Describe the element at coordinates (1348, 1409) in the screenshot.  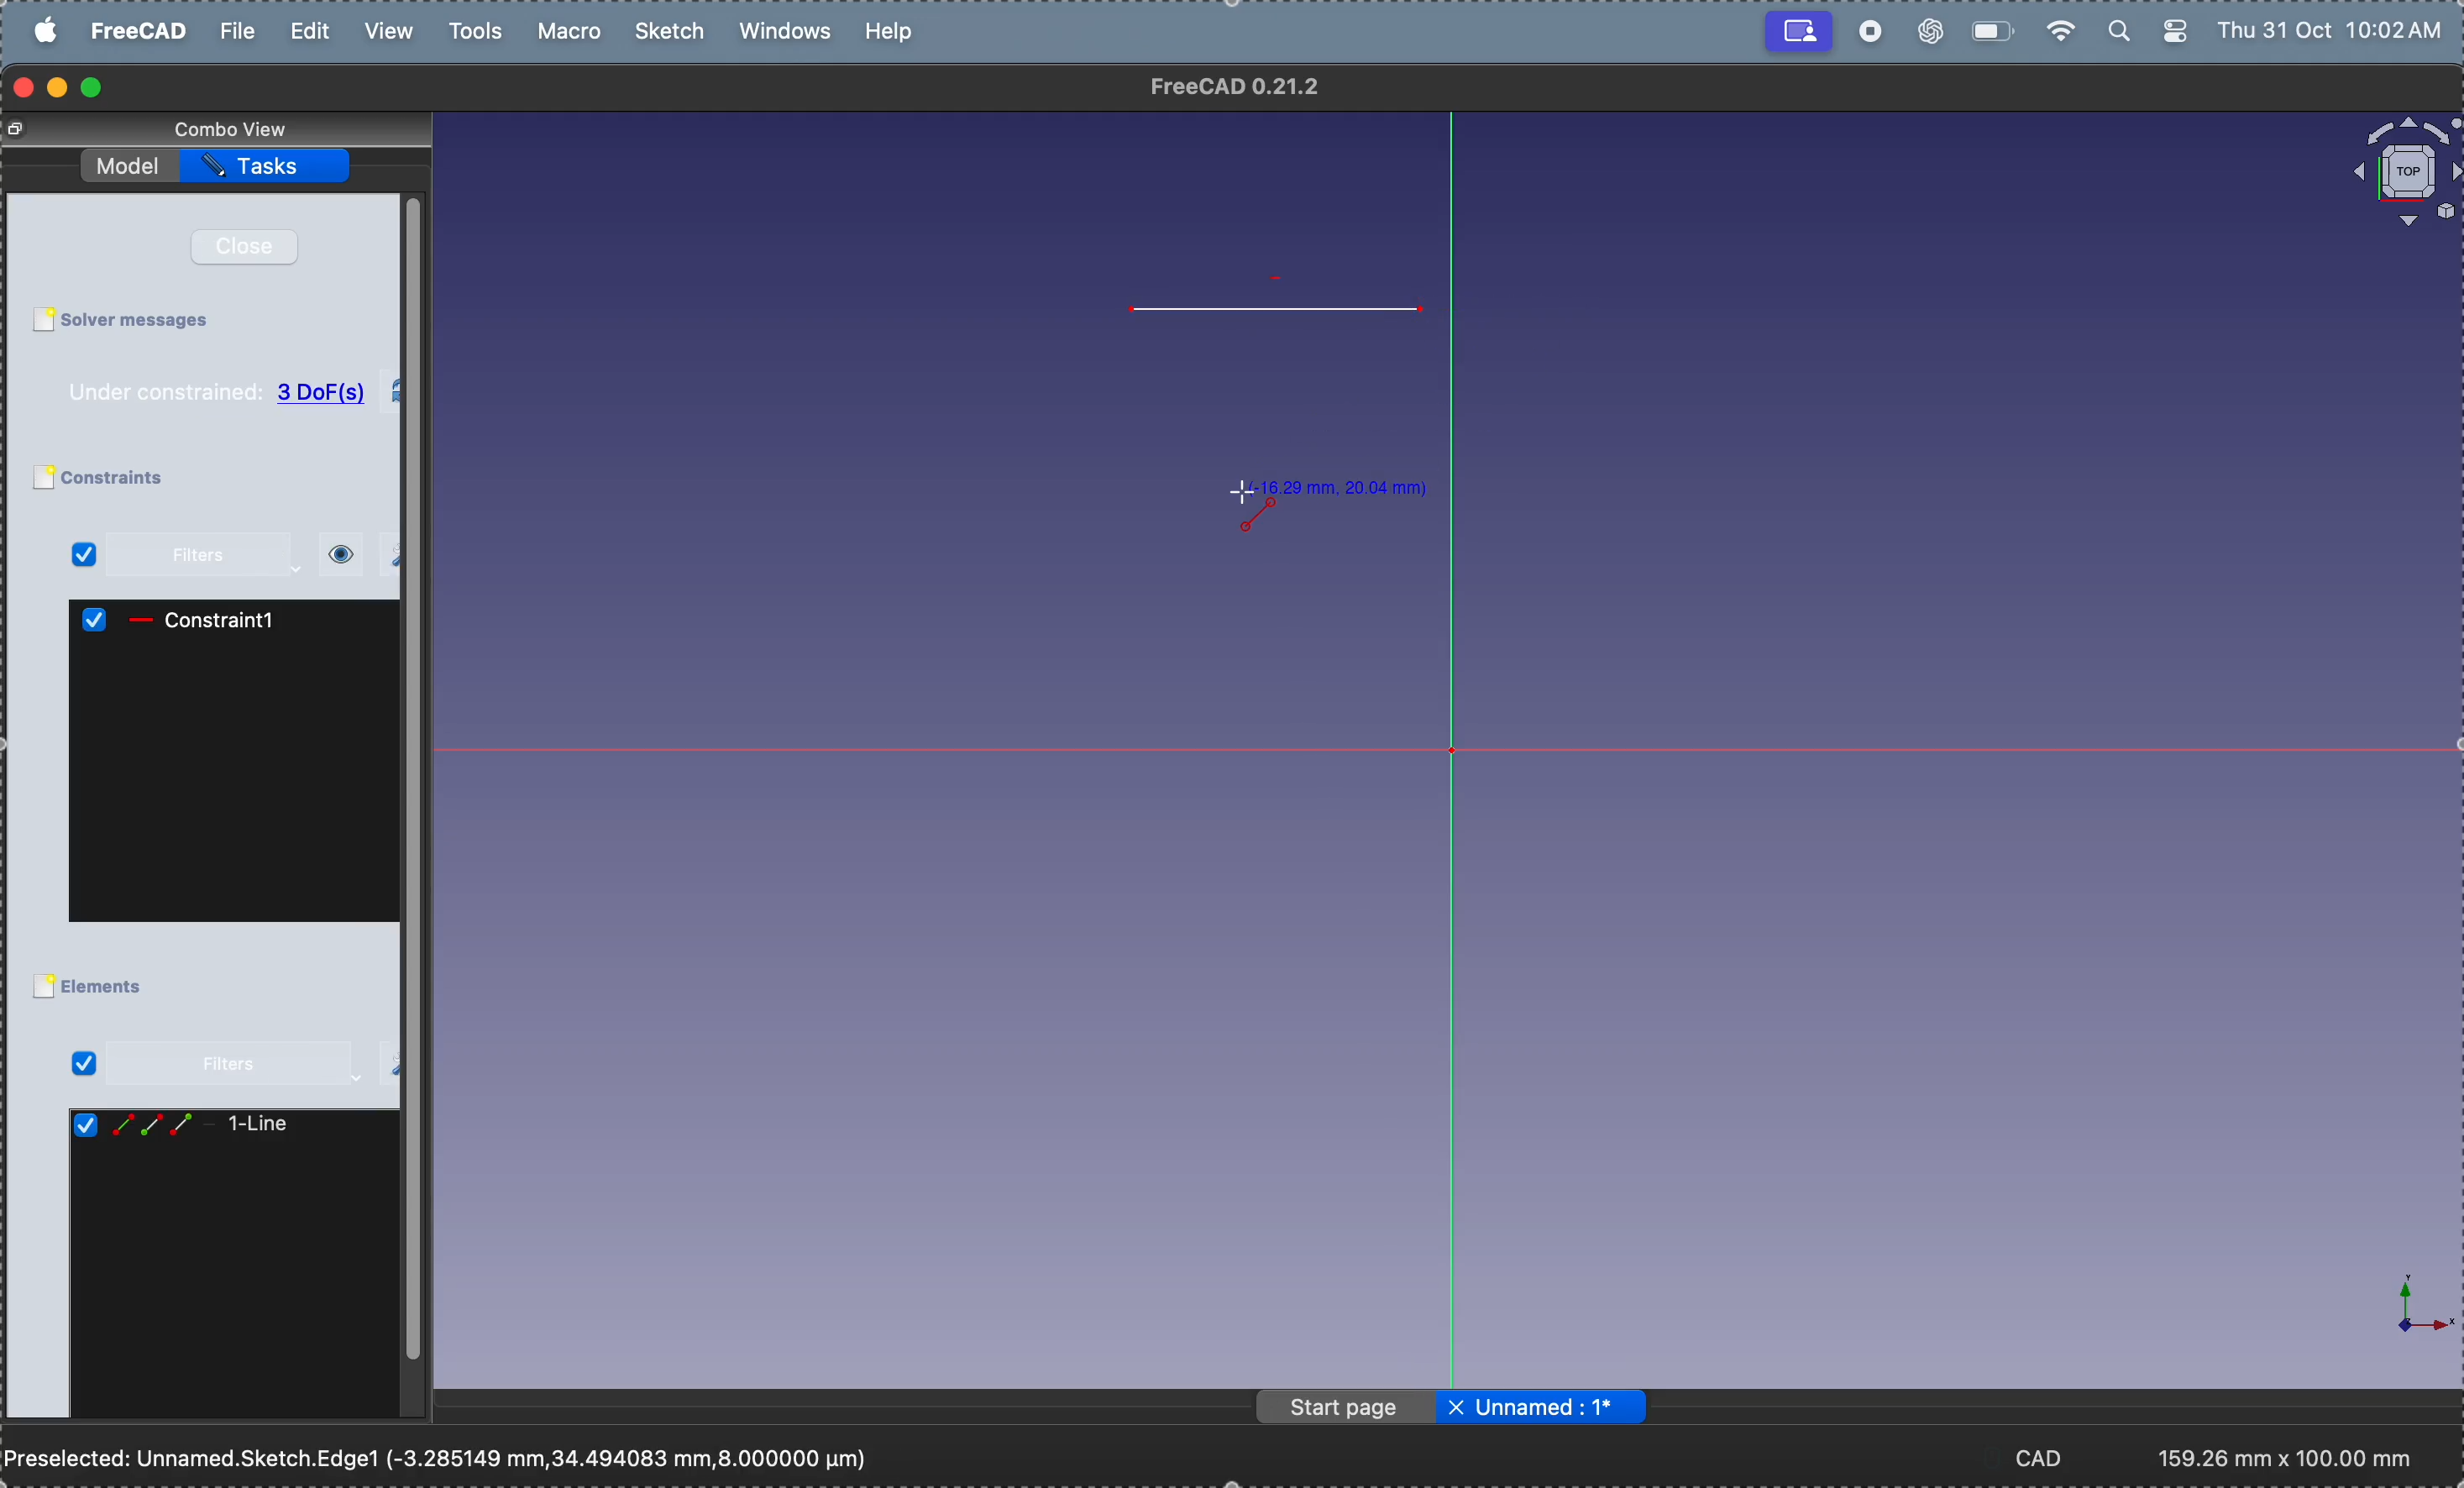
I see `page start` at that location.